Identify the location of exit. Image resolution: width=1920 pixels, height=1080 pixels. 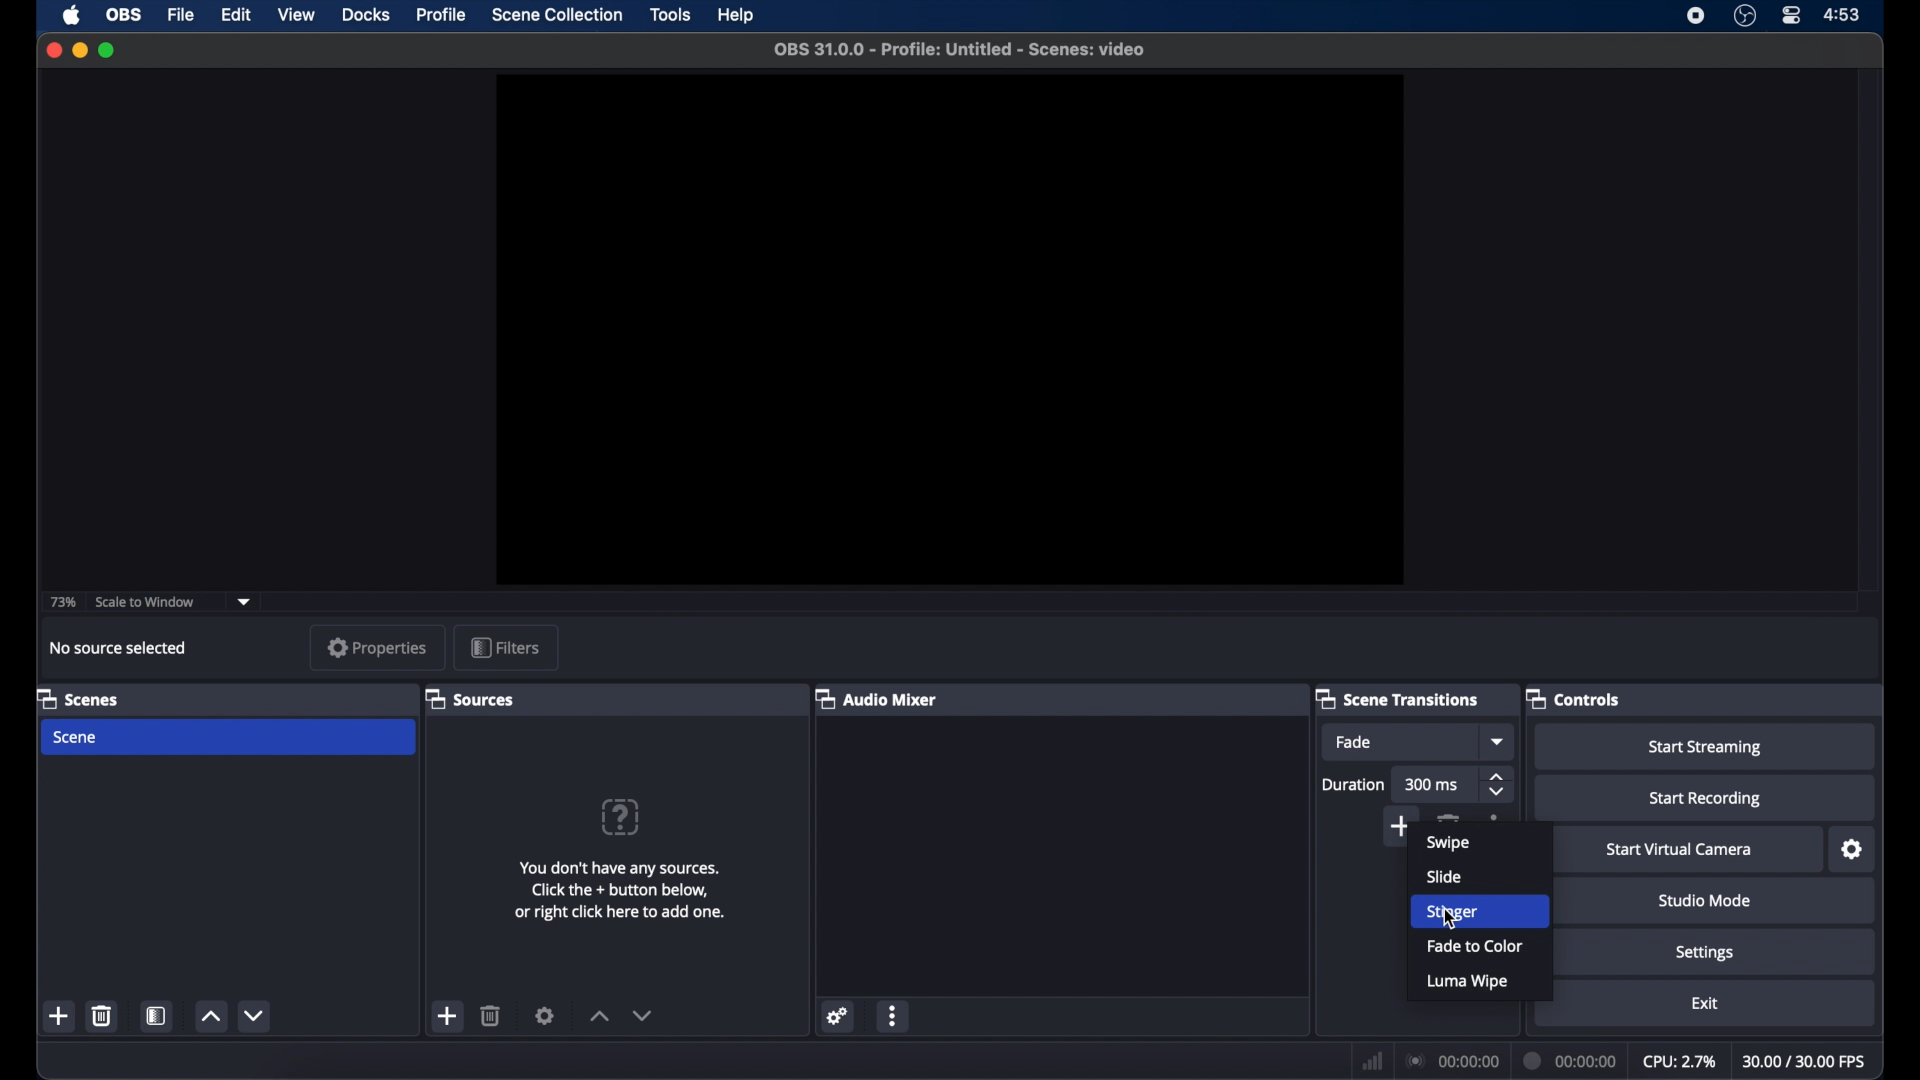
(1705, 1003).